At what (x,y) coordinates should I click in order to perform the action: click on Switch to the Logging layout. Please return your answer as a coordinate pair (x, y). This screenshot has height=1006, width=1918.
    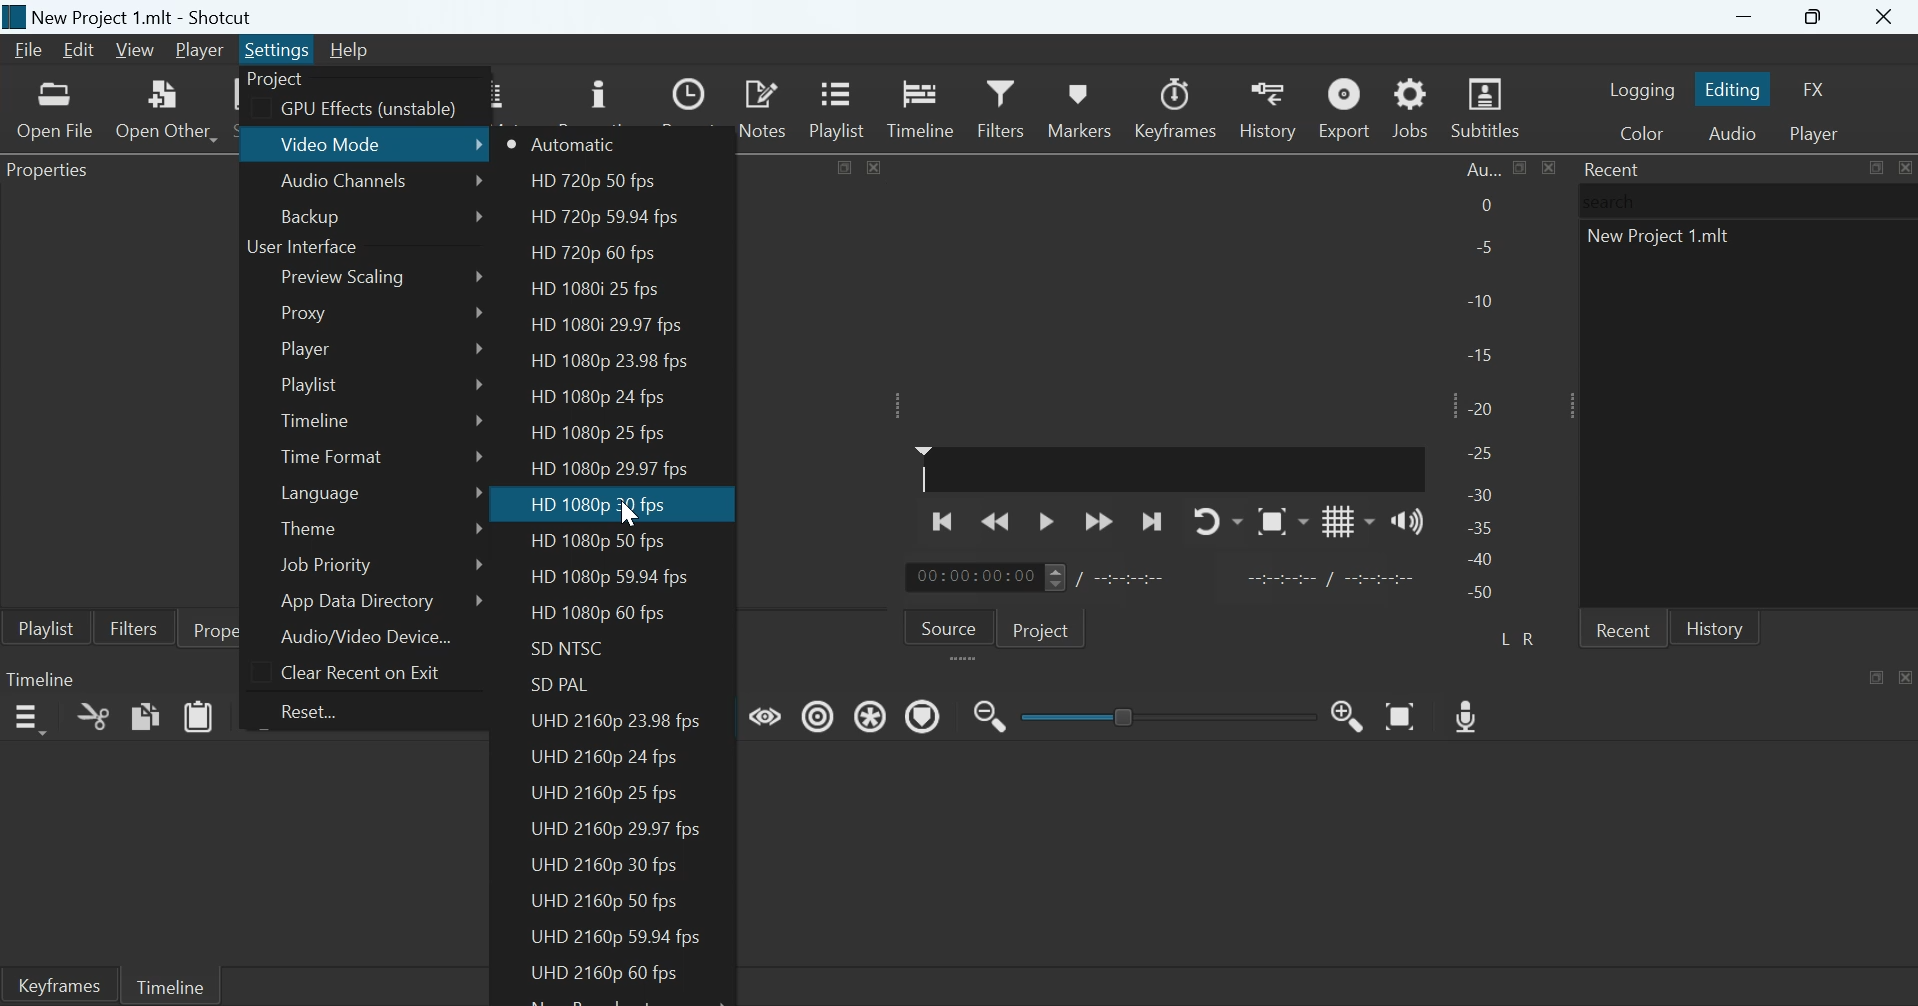
    Looking at the image, I should click on (1642, 89).